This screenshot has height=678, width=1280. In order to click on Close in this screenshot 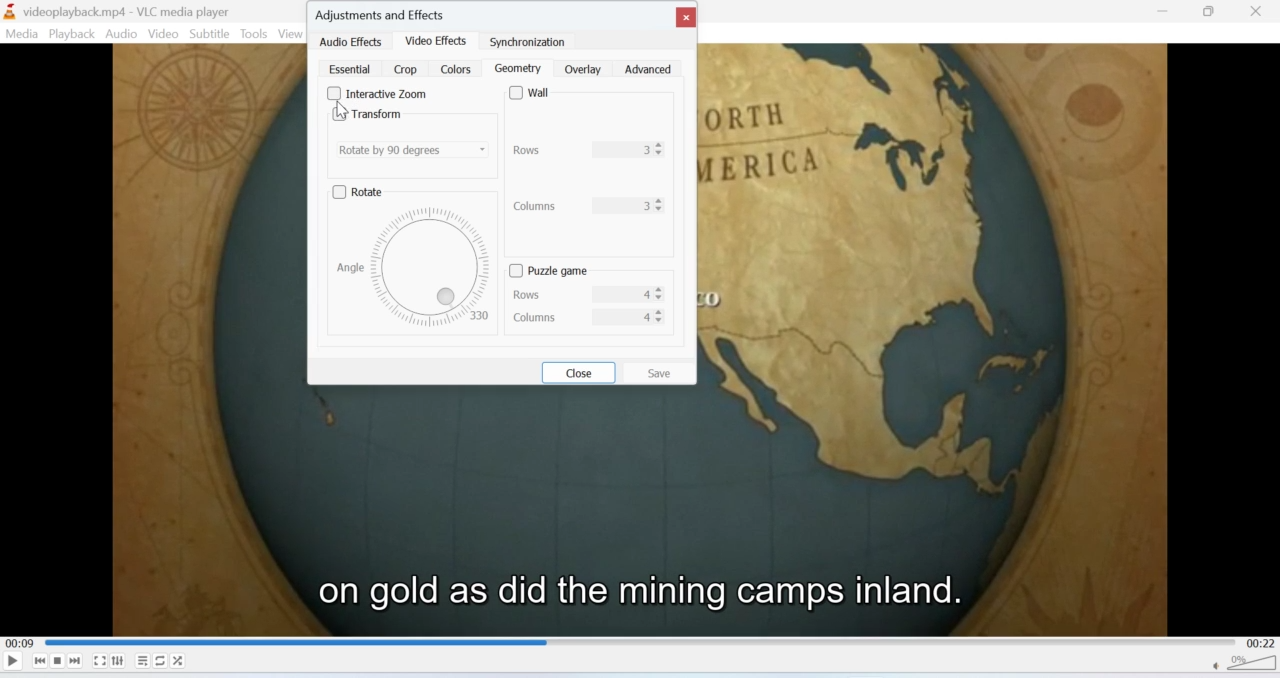, I will do `click(1257, 12)`.